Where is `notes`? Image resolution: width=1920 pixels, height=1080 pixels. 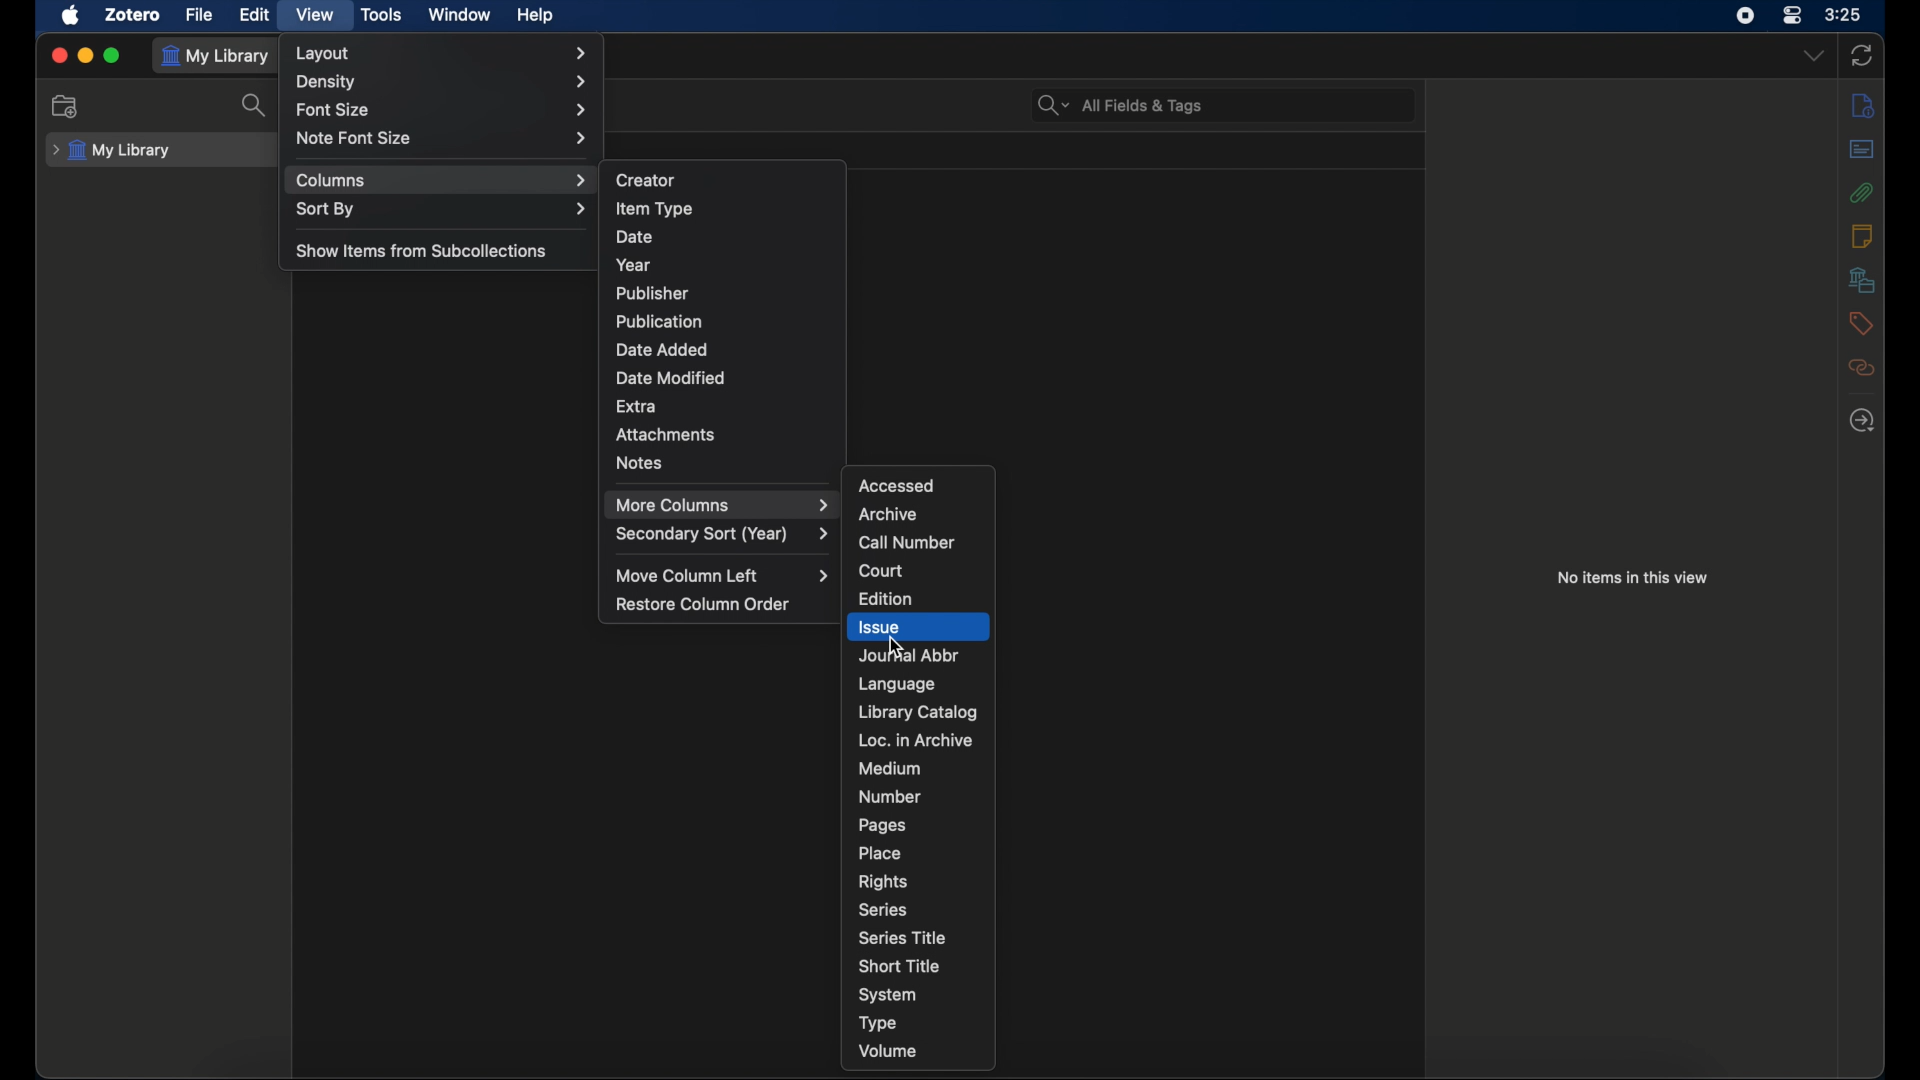
notes is located at coordinates (1862, 235).